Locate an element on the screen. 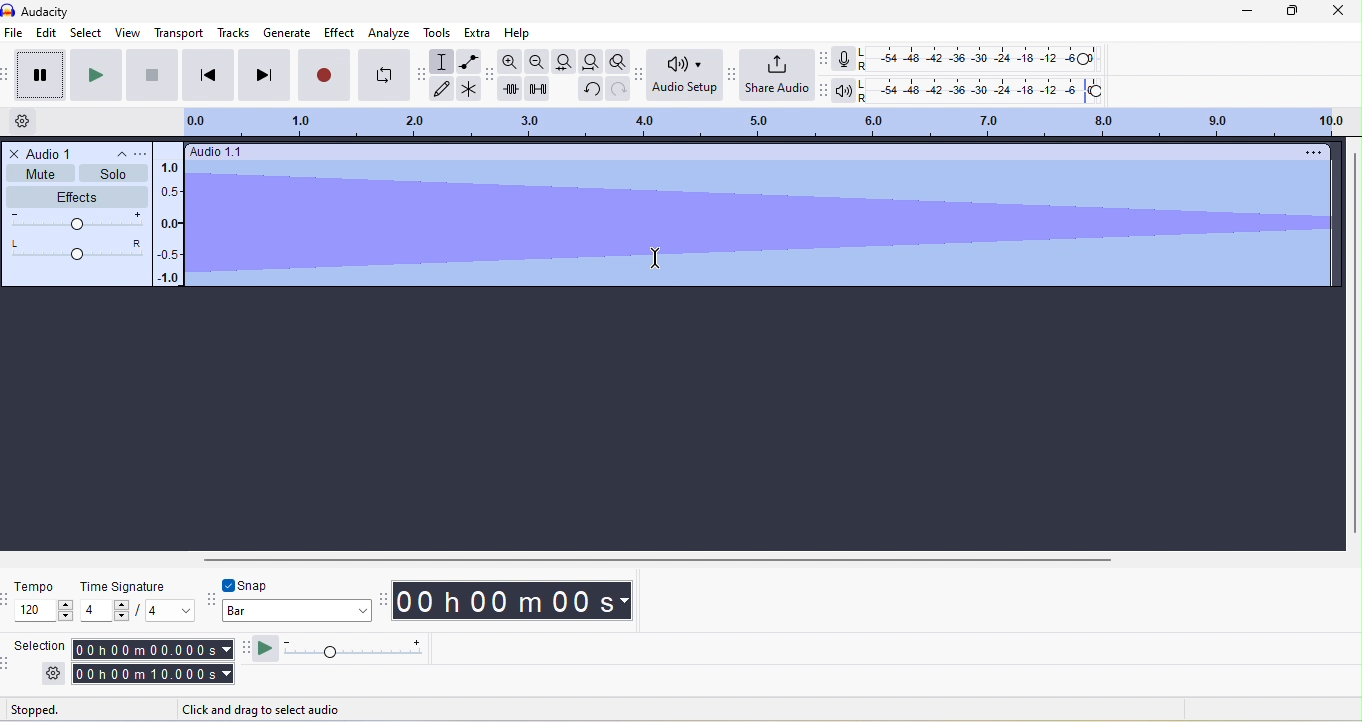 The image size is (1362, 722). tools is located at coordinates (439, 32).